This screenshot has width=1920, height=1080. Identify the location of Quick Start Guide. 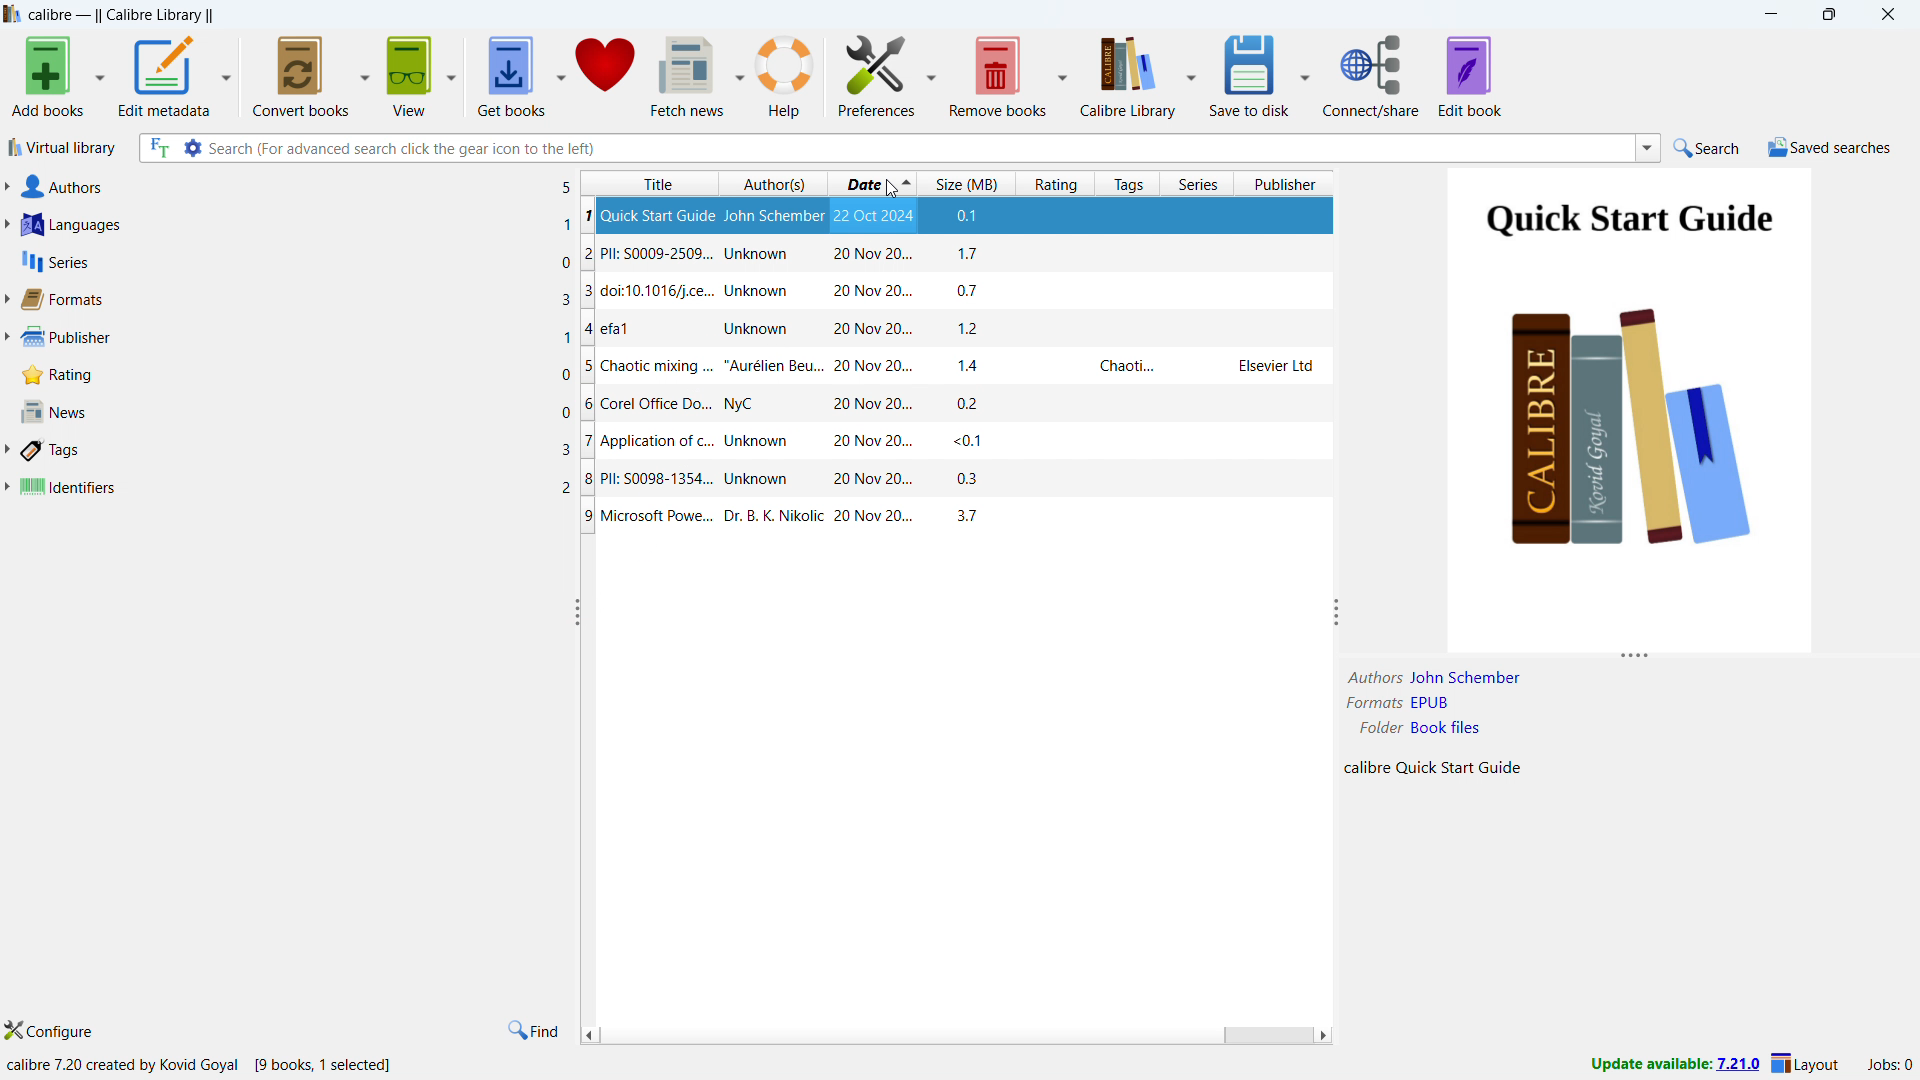
(650, 403).